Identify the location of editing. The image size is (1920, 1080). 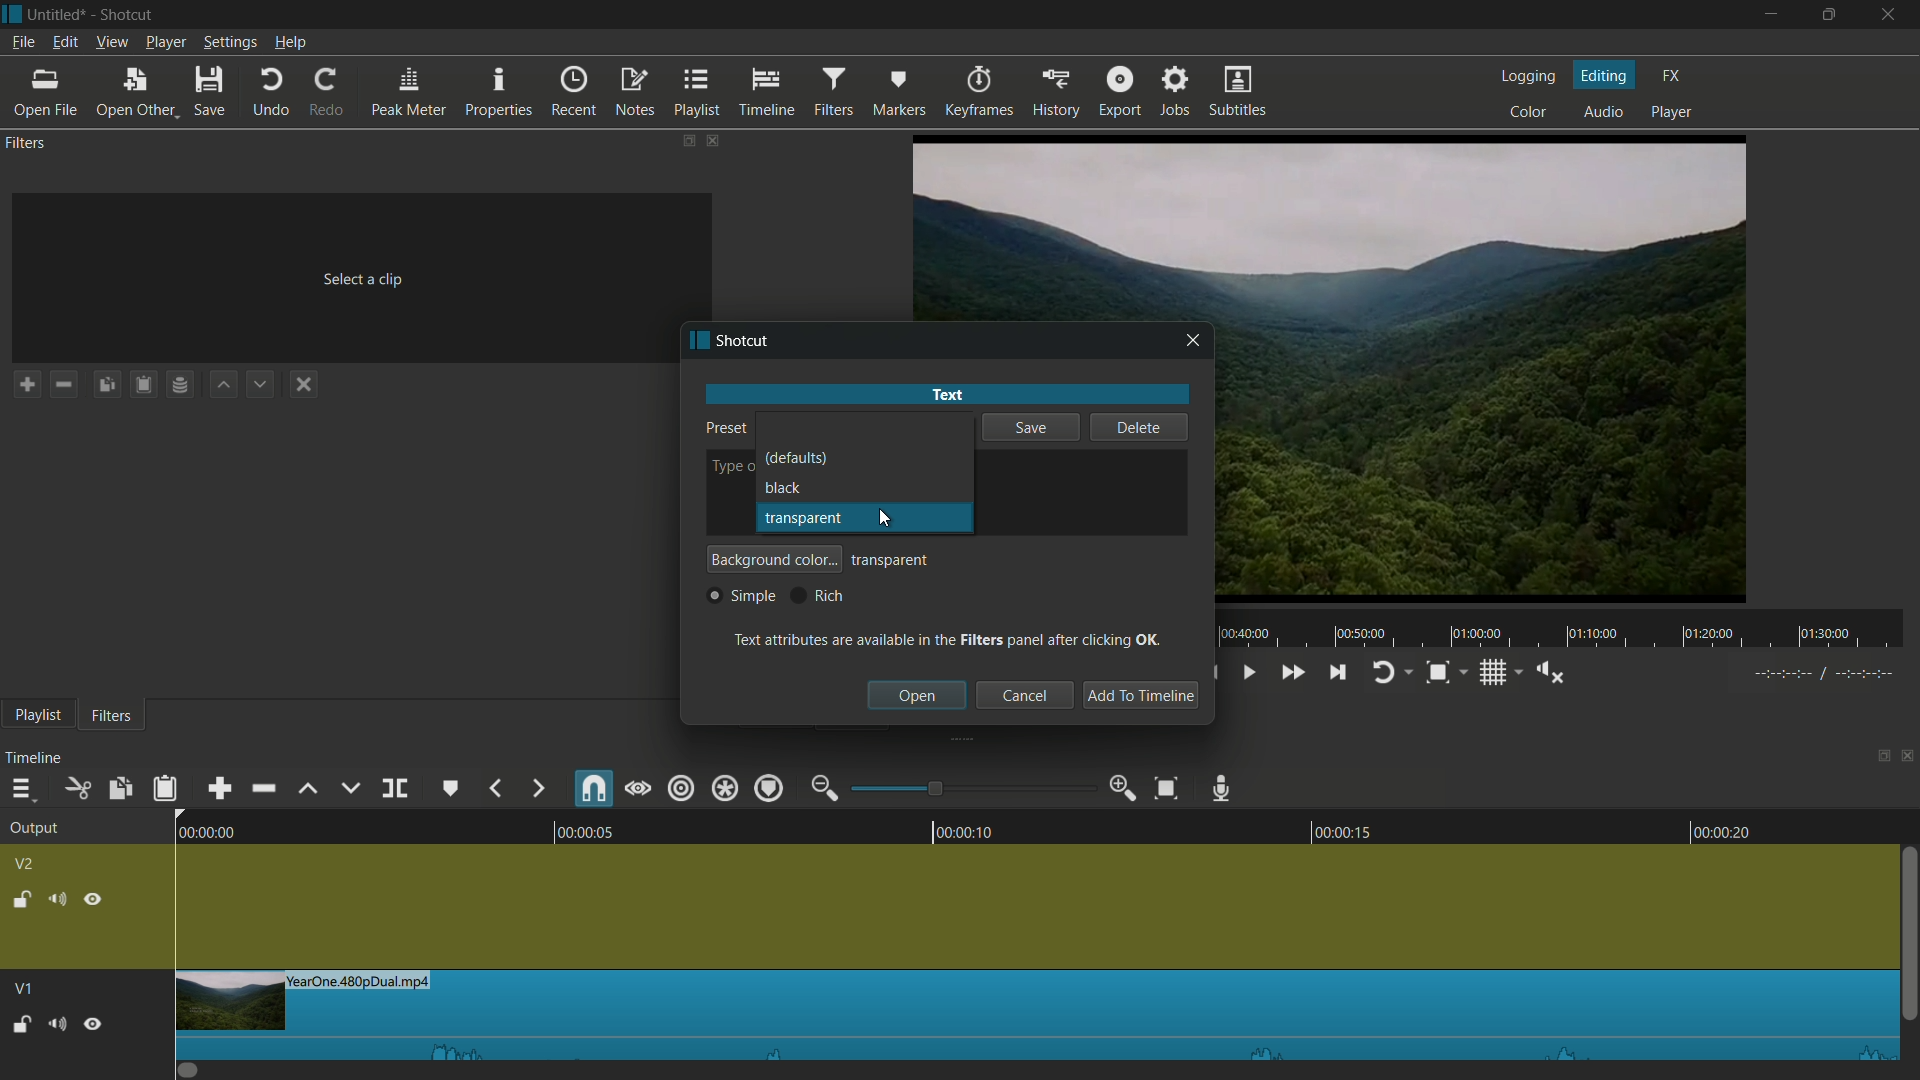
(1605, 75).